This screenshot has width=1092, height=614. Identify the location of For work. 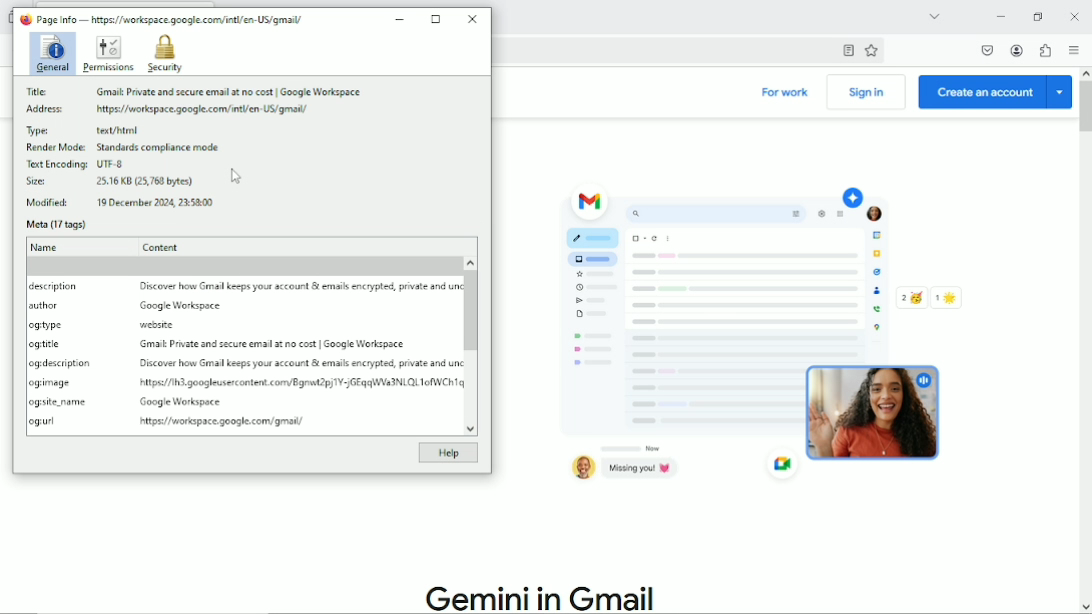
(785, 94).